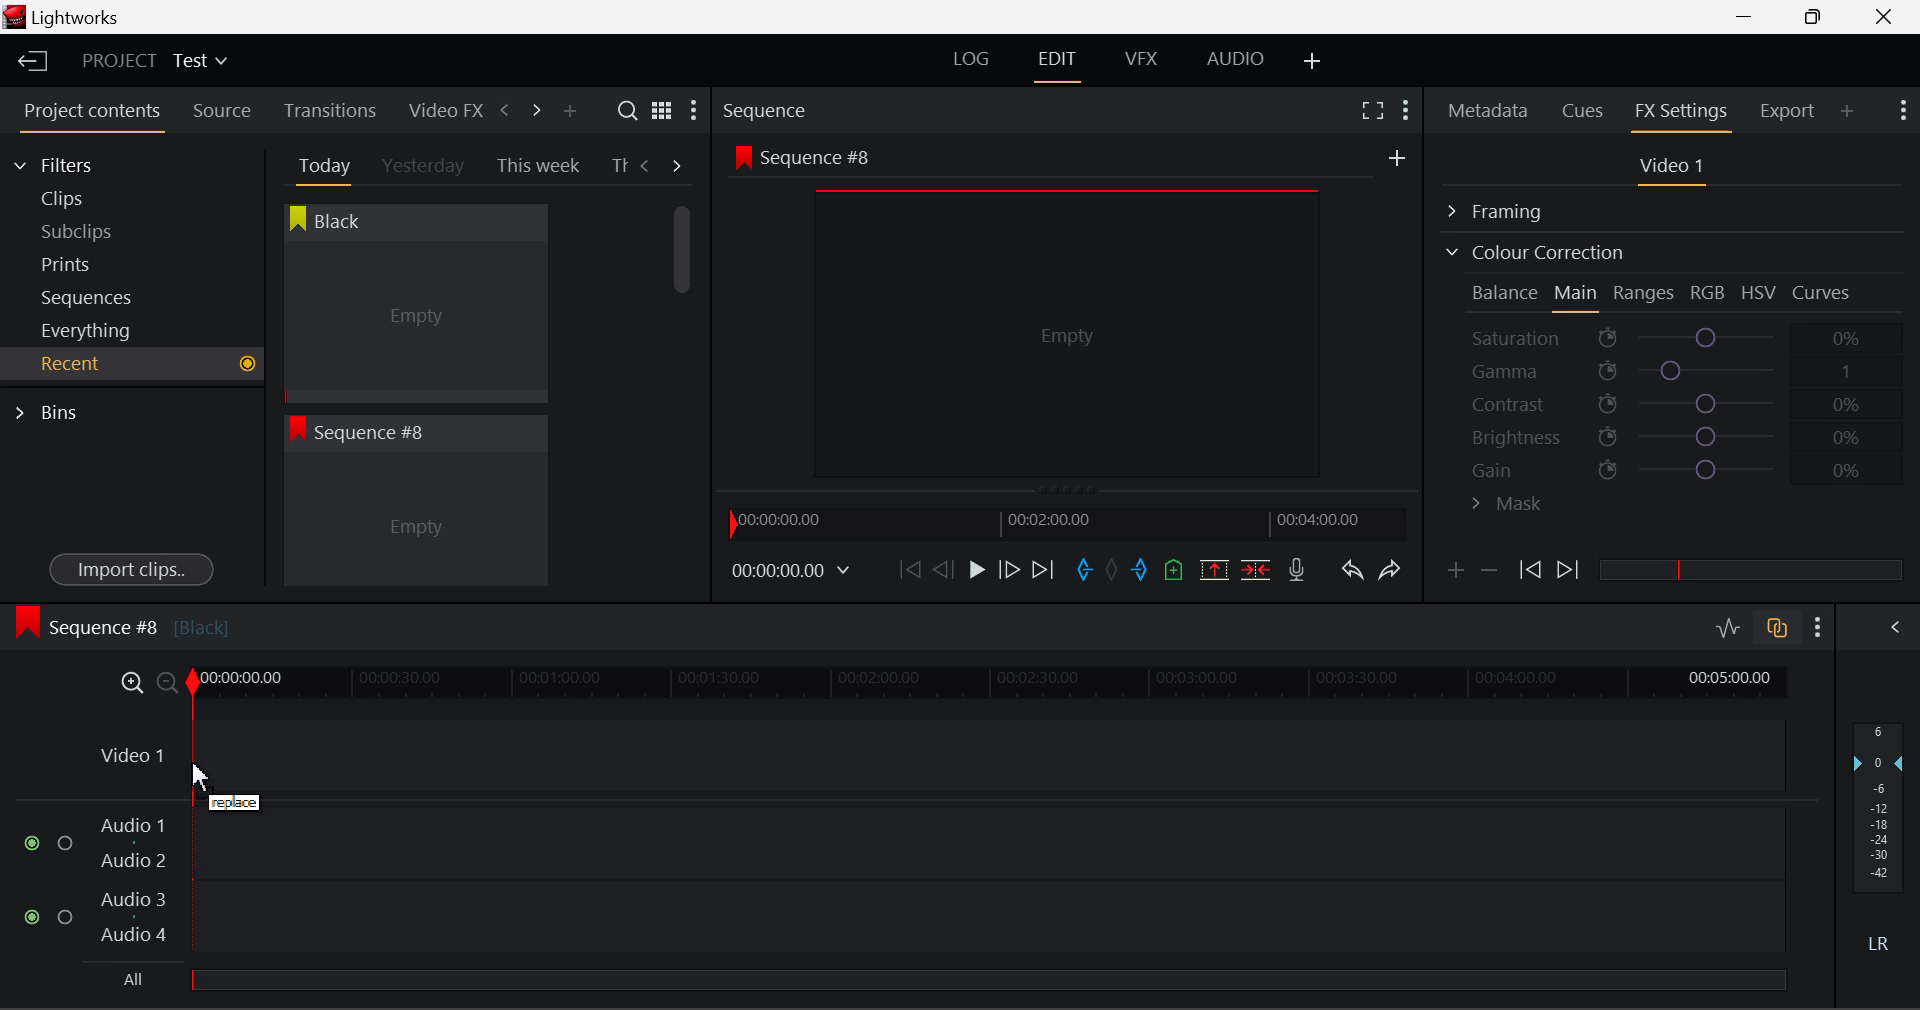  Describe the element at coordinates (92, 295) in the screenshot. I see `Sequences` at that location.